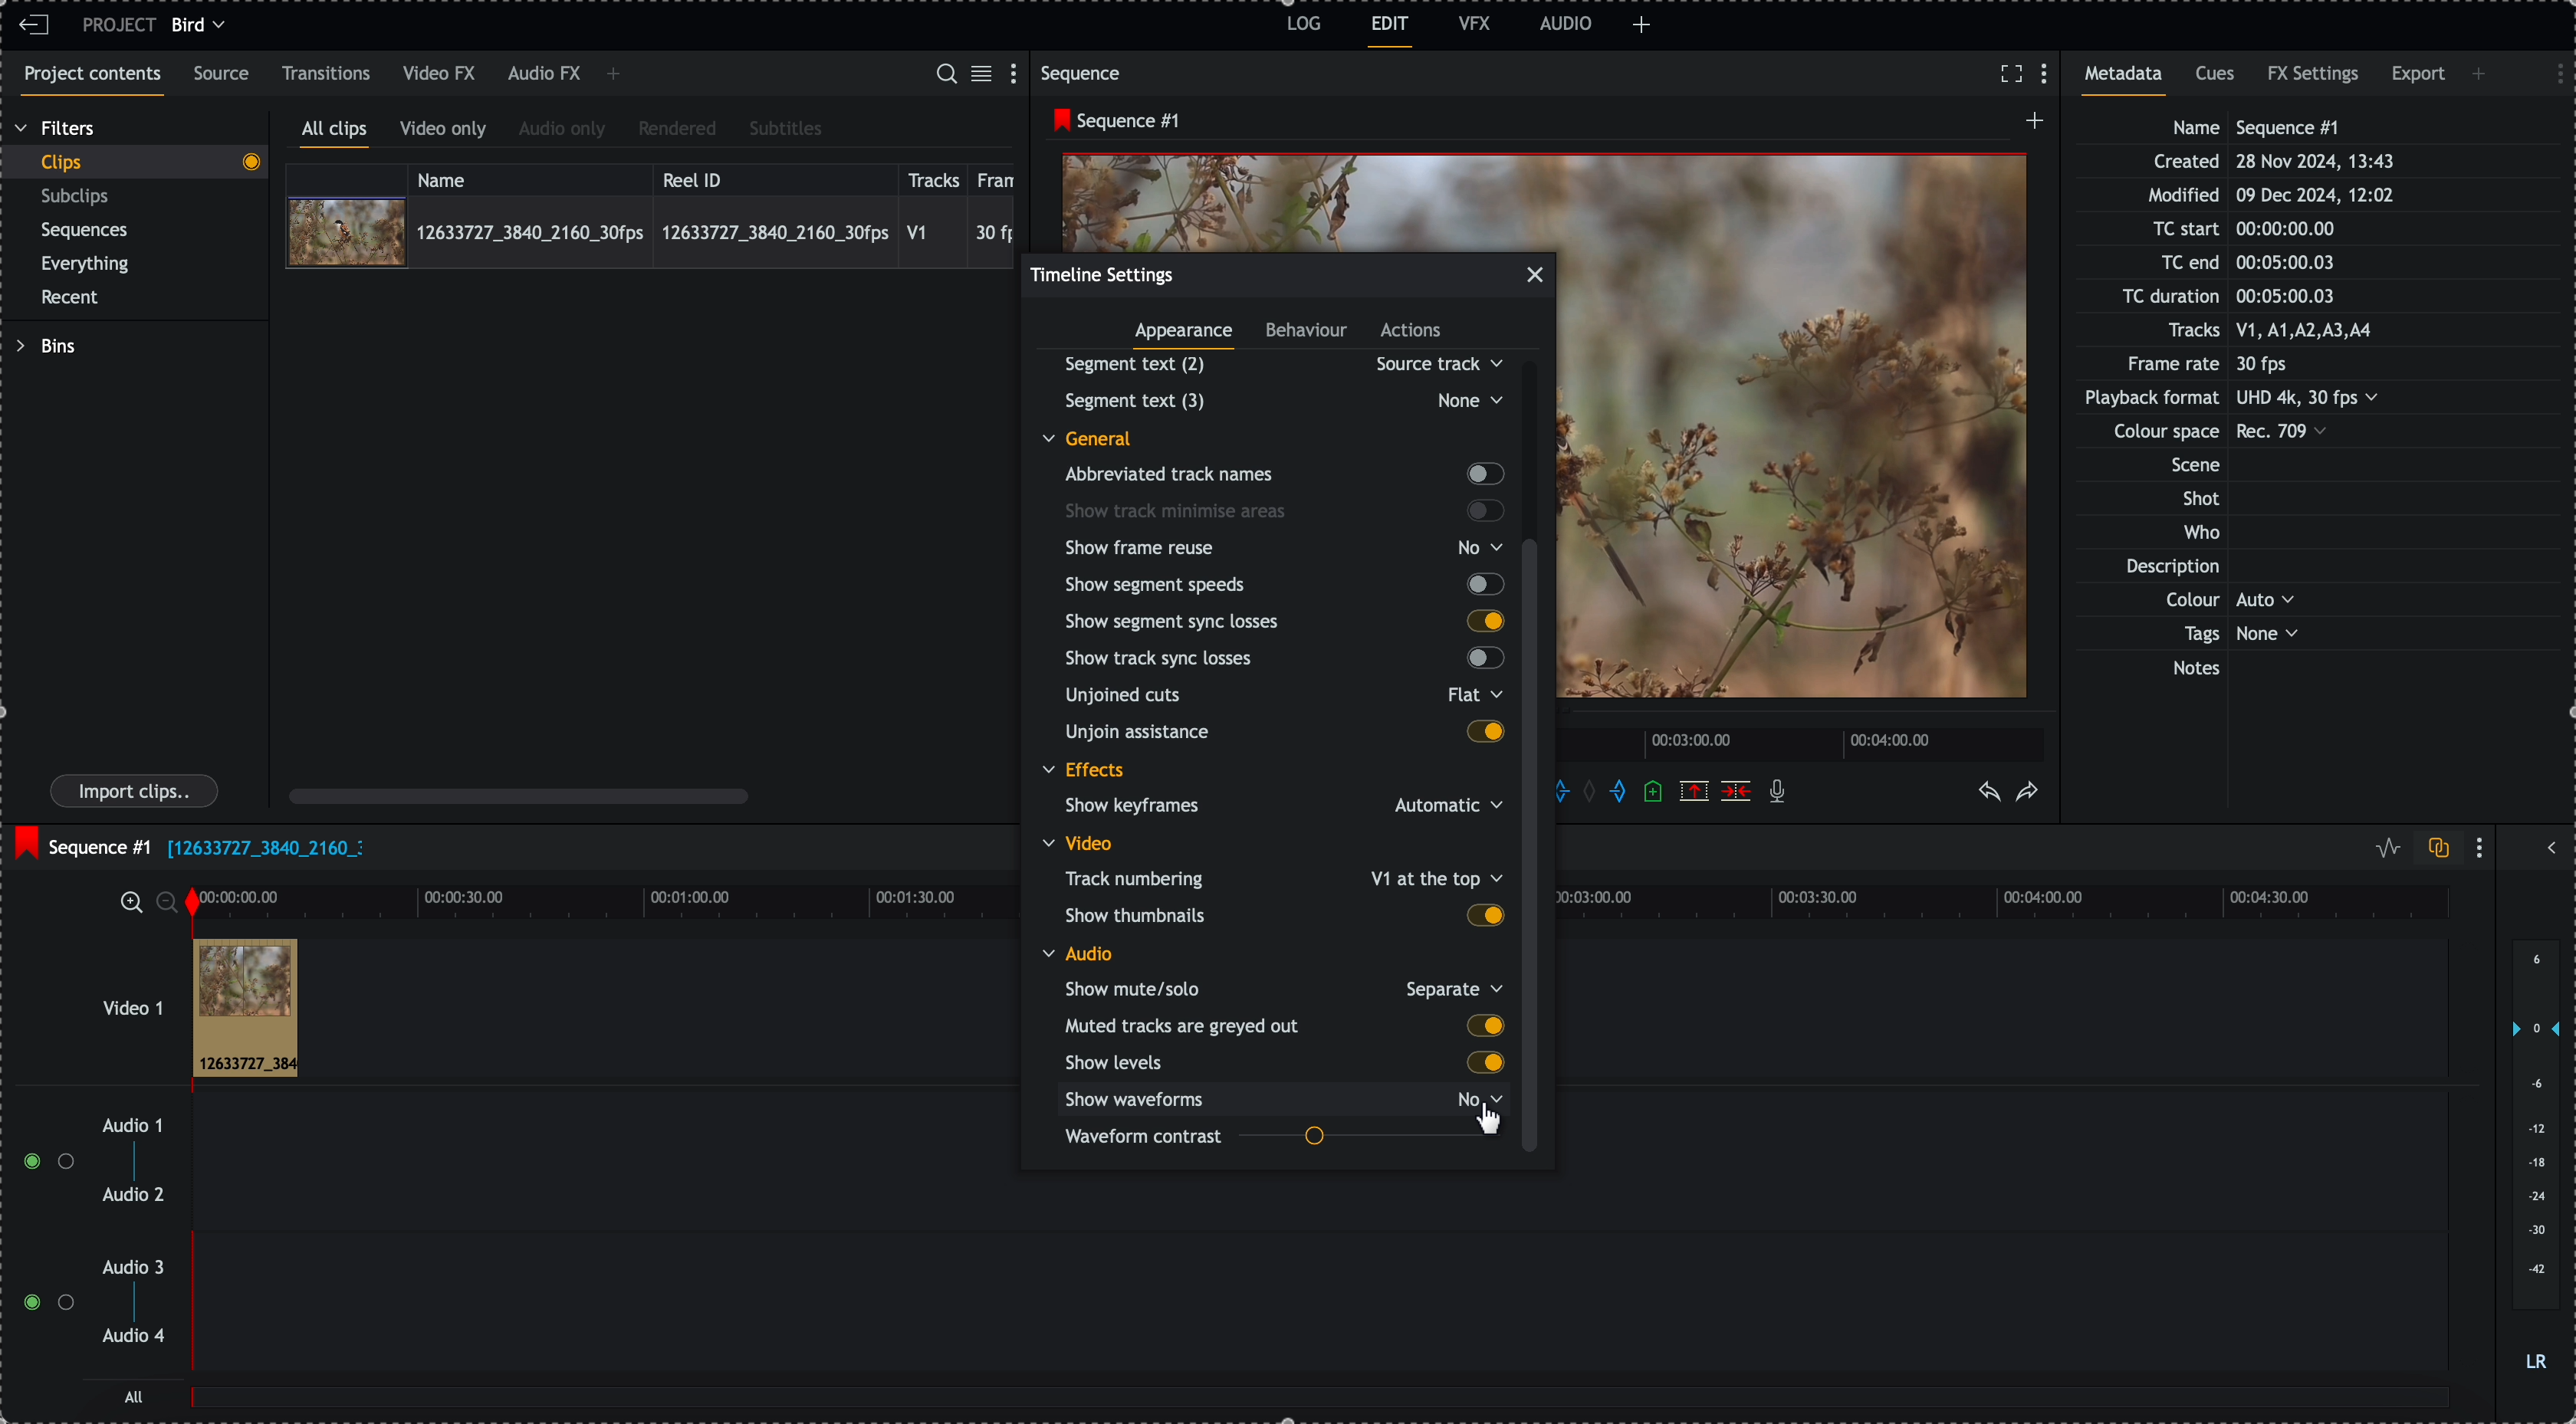  I want to click on actions, so click(1412, 332).